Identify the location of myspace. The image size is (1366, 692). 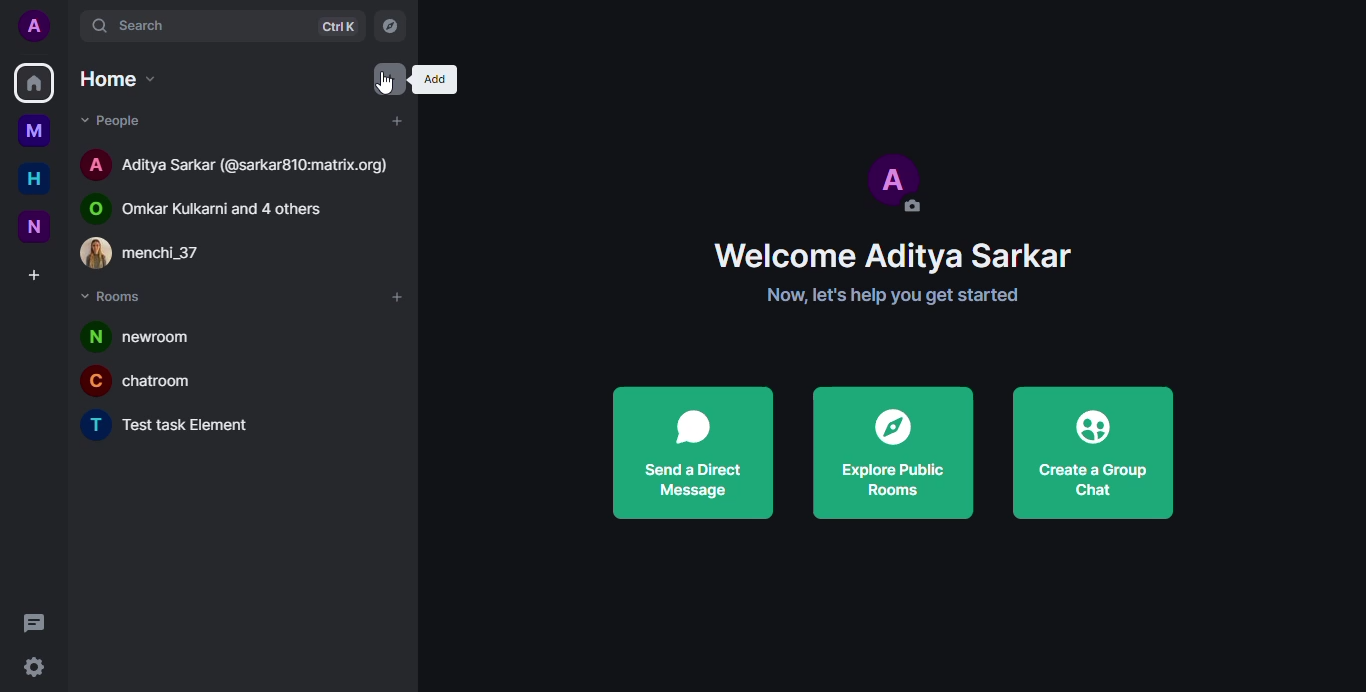
(35, 131).